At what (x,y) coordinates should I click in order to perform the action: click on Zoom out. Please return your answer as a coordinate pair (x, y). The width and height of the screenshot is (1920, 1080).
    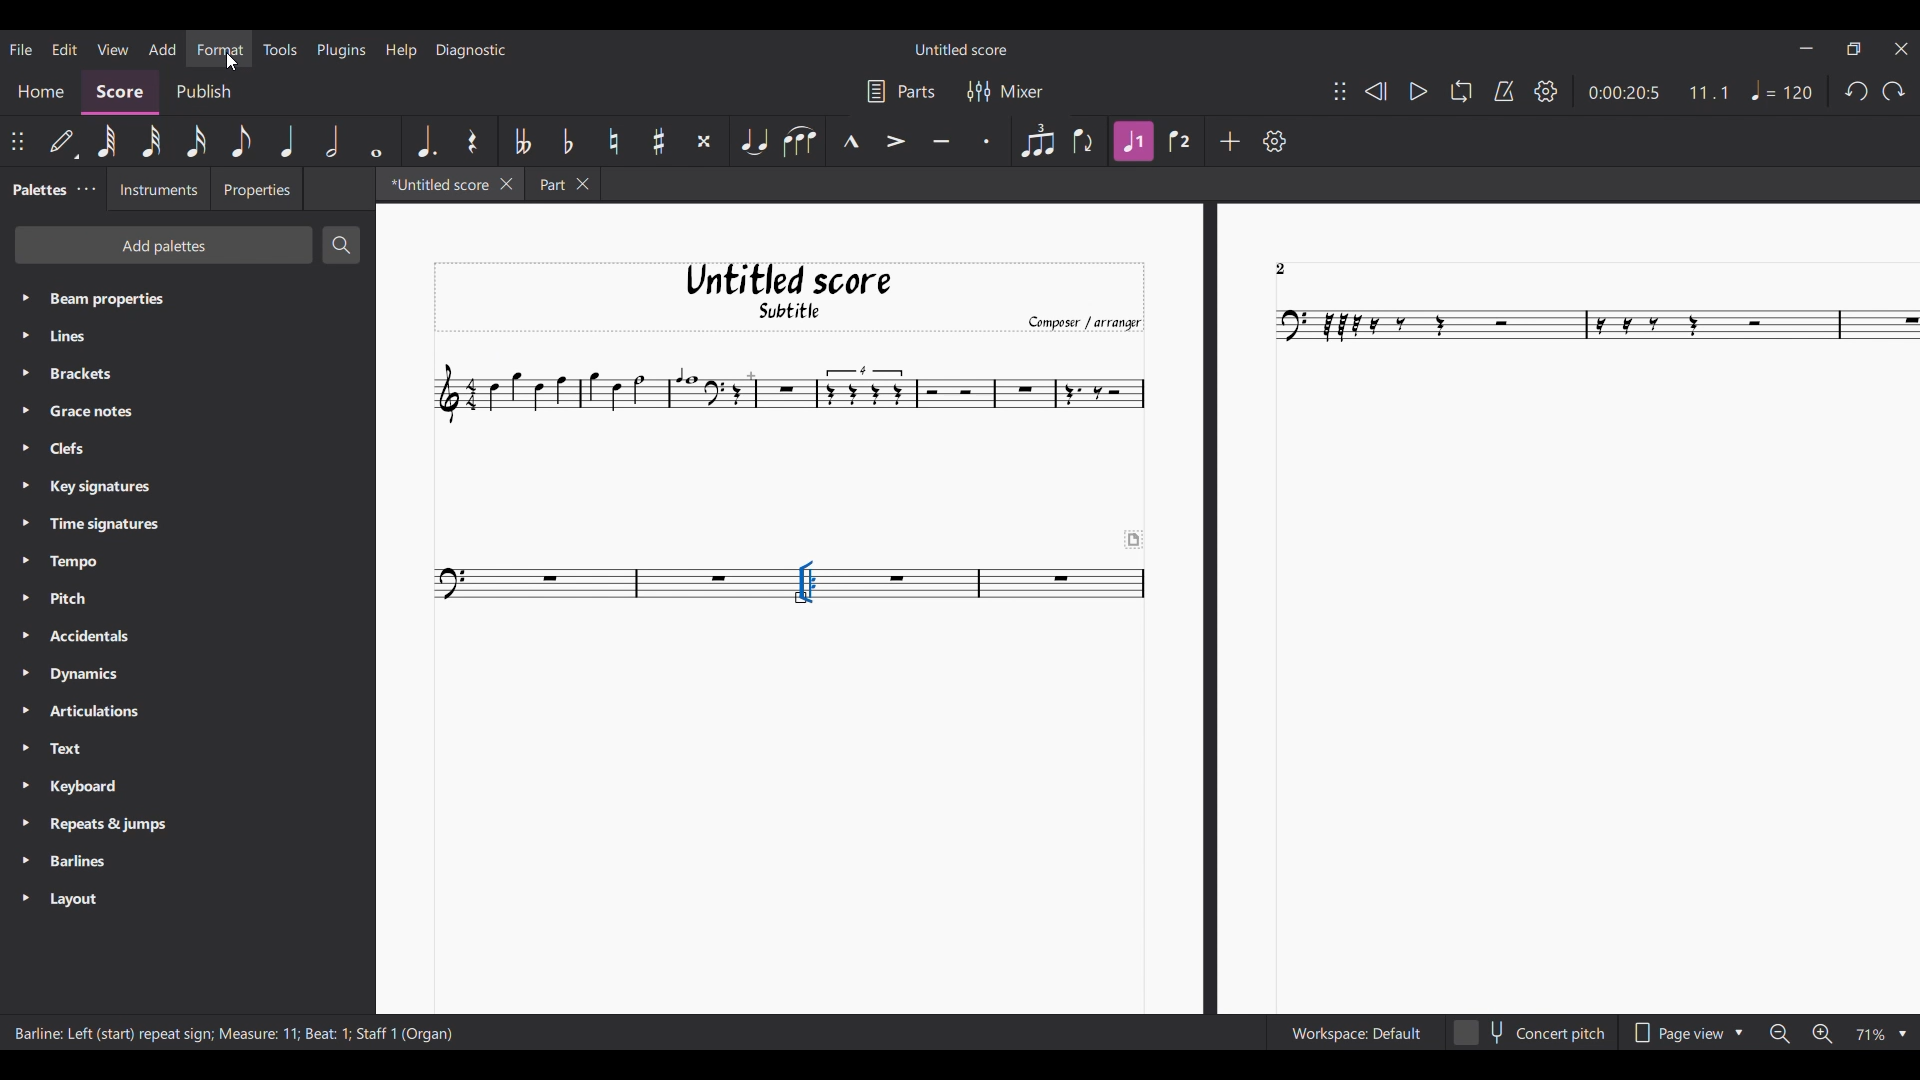
    Looking at the image, I should click on (1780, 1034).